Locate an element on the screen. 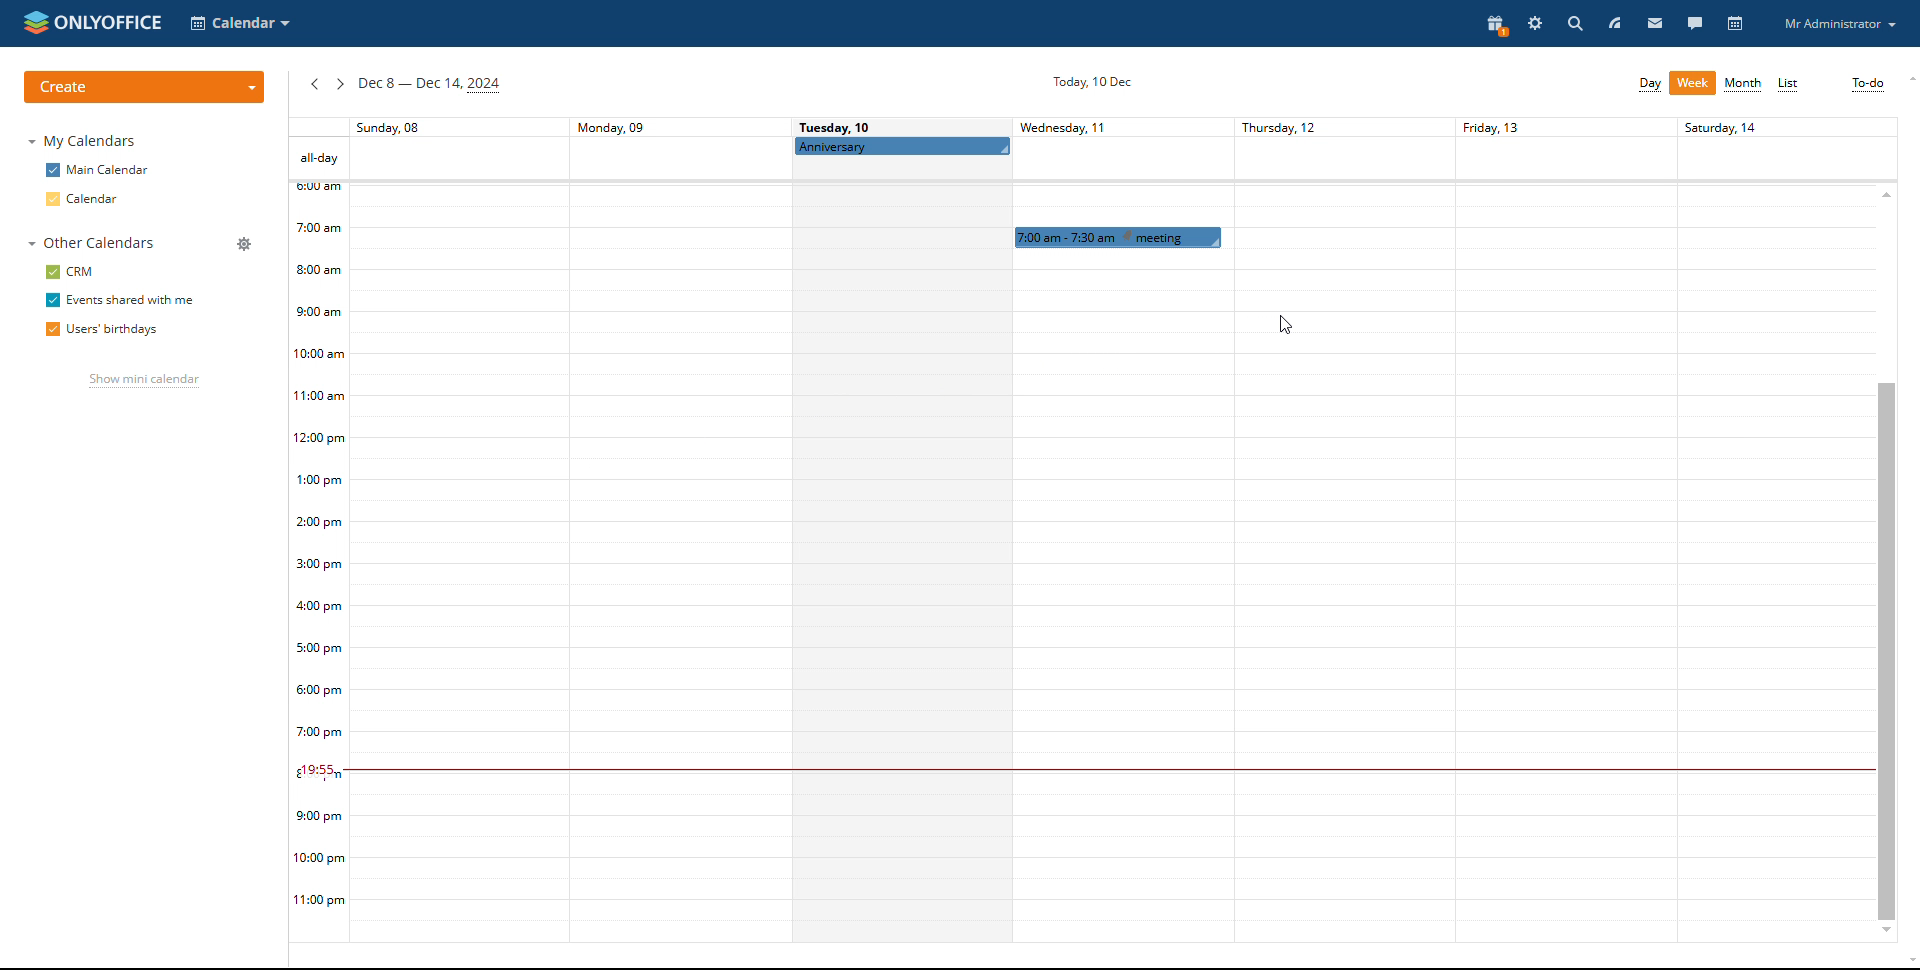 The image size is (1920, 970). monday is located at coordinates (677, 529).